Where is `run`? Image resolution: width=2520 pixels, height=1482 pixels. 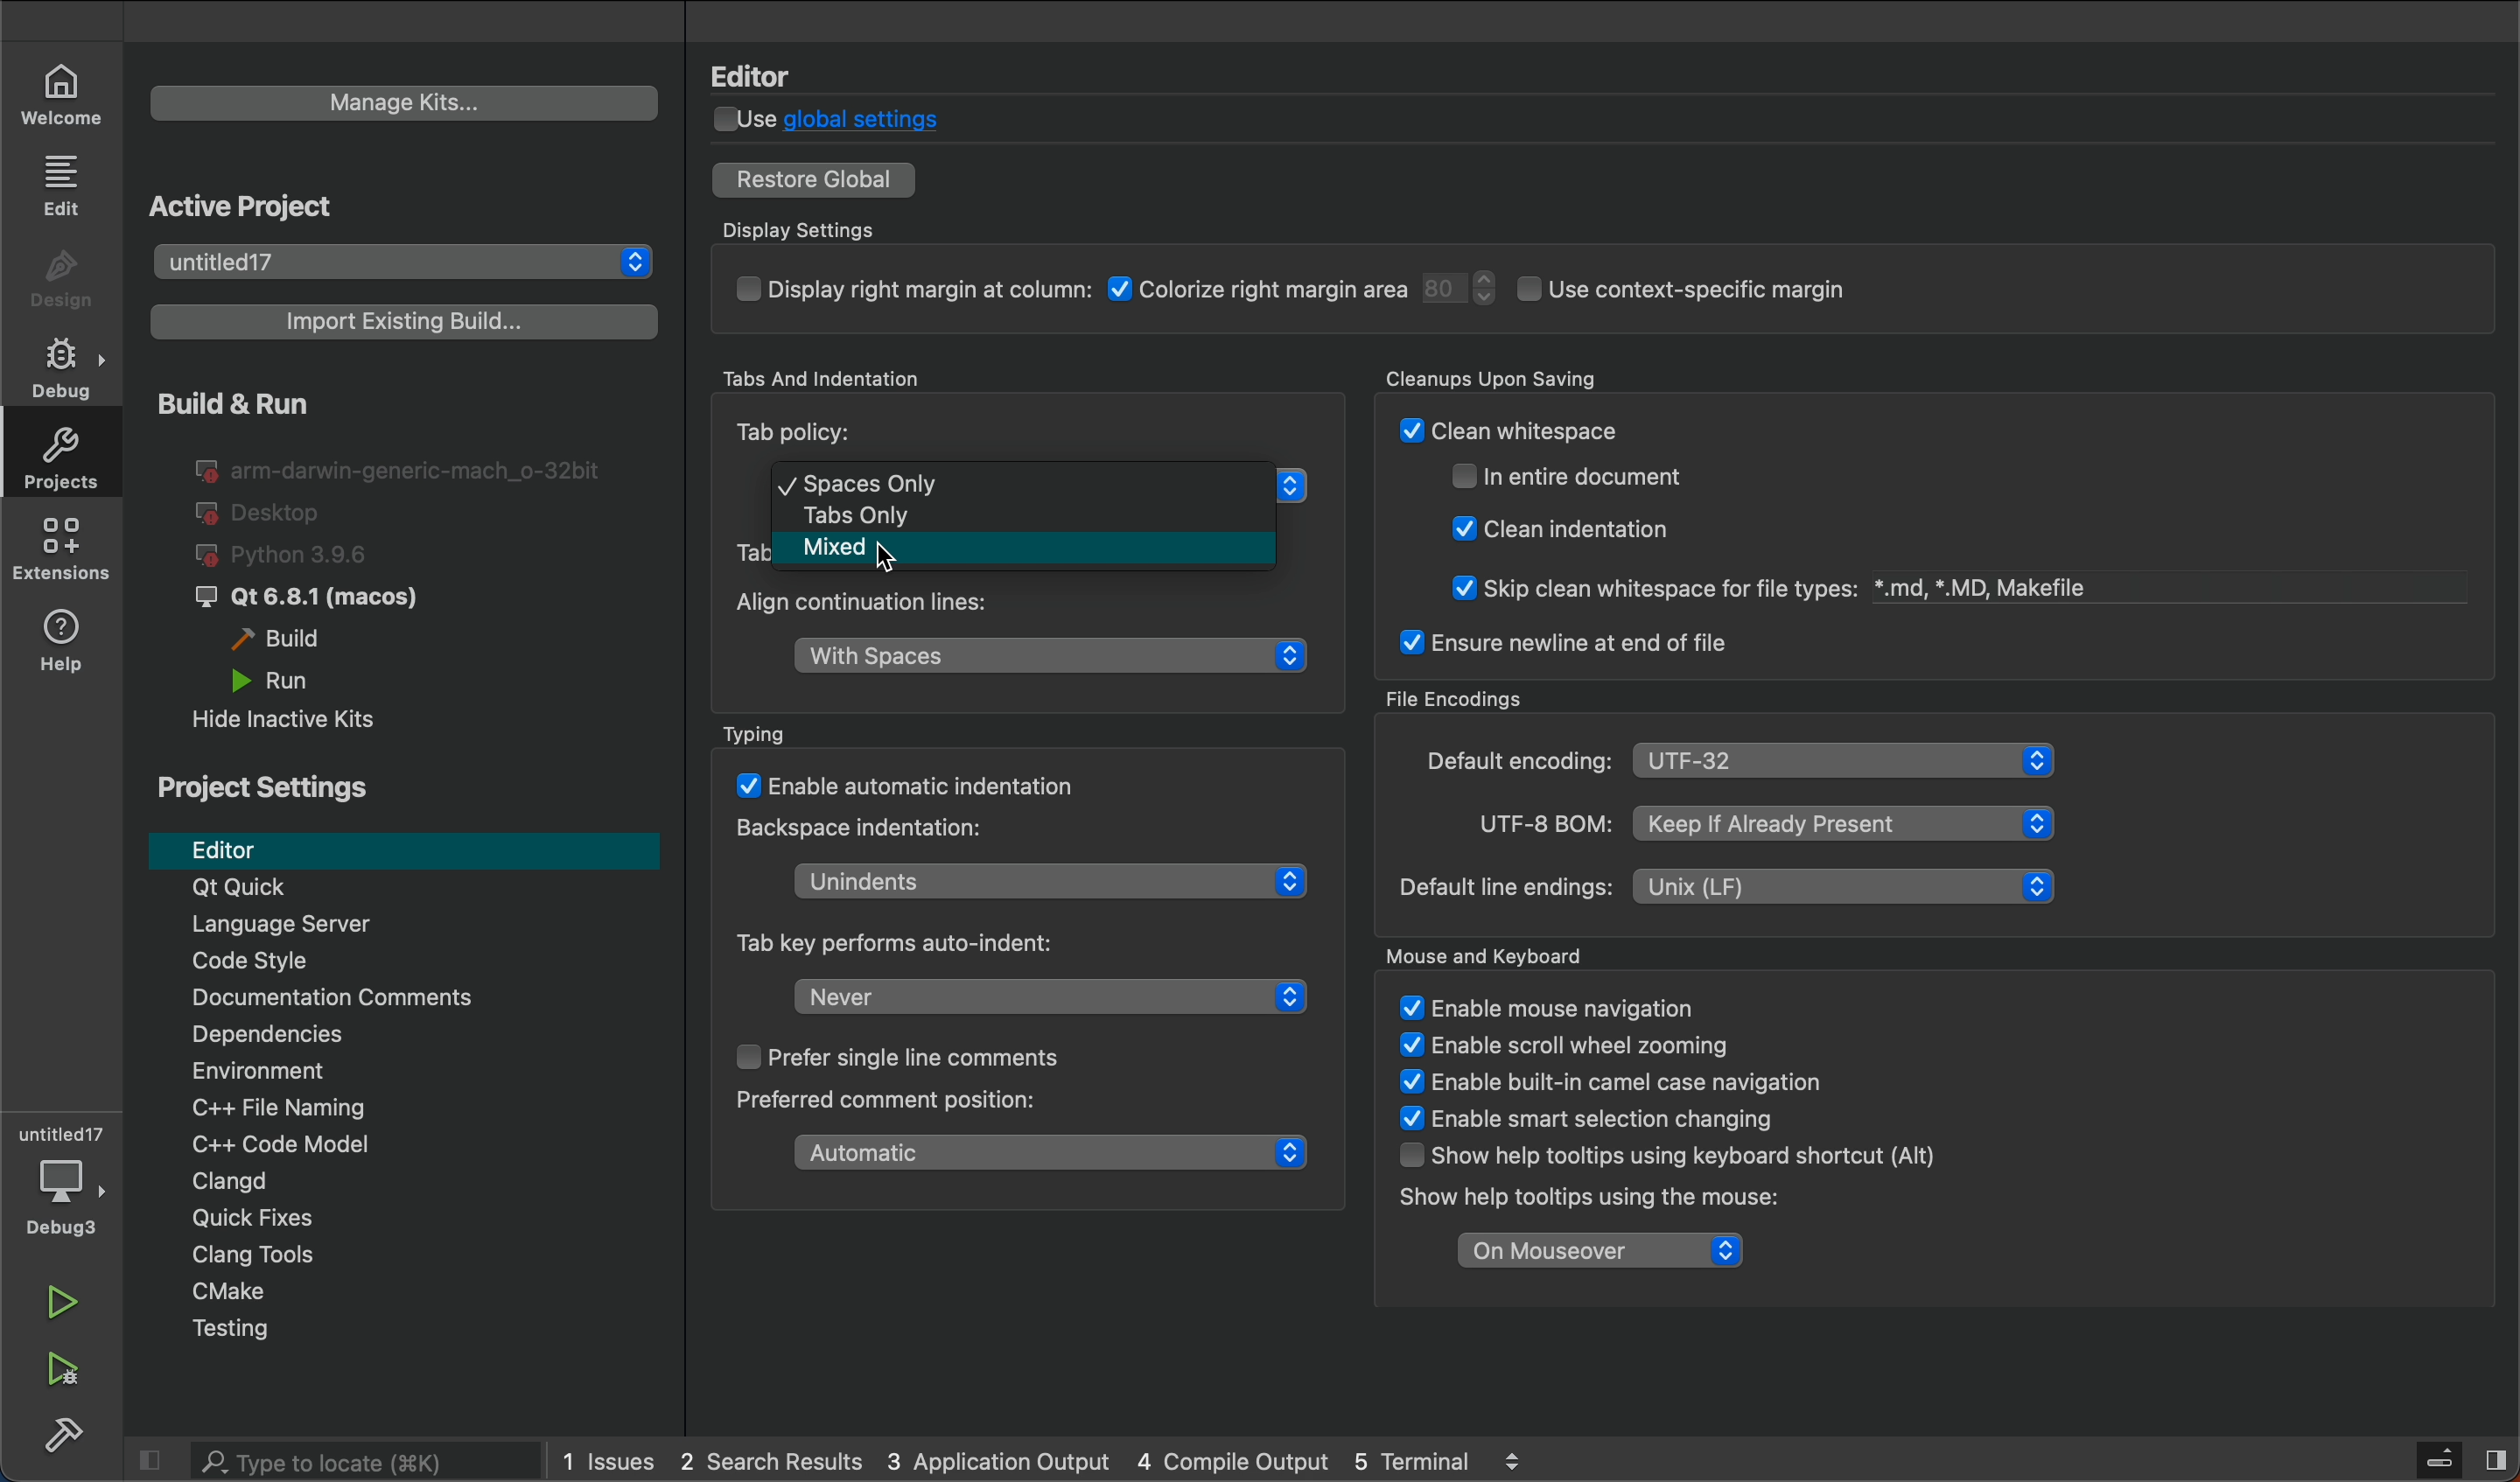
run is located at coordinates (276, 682).